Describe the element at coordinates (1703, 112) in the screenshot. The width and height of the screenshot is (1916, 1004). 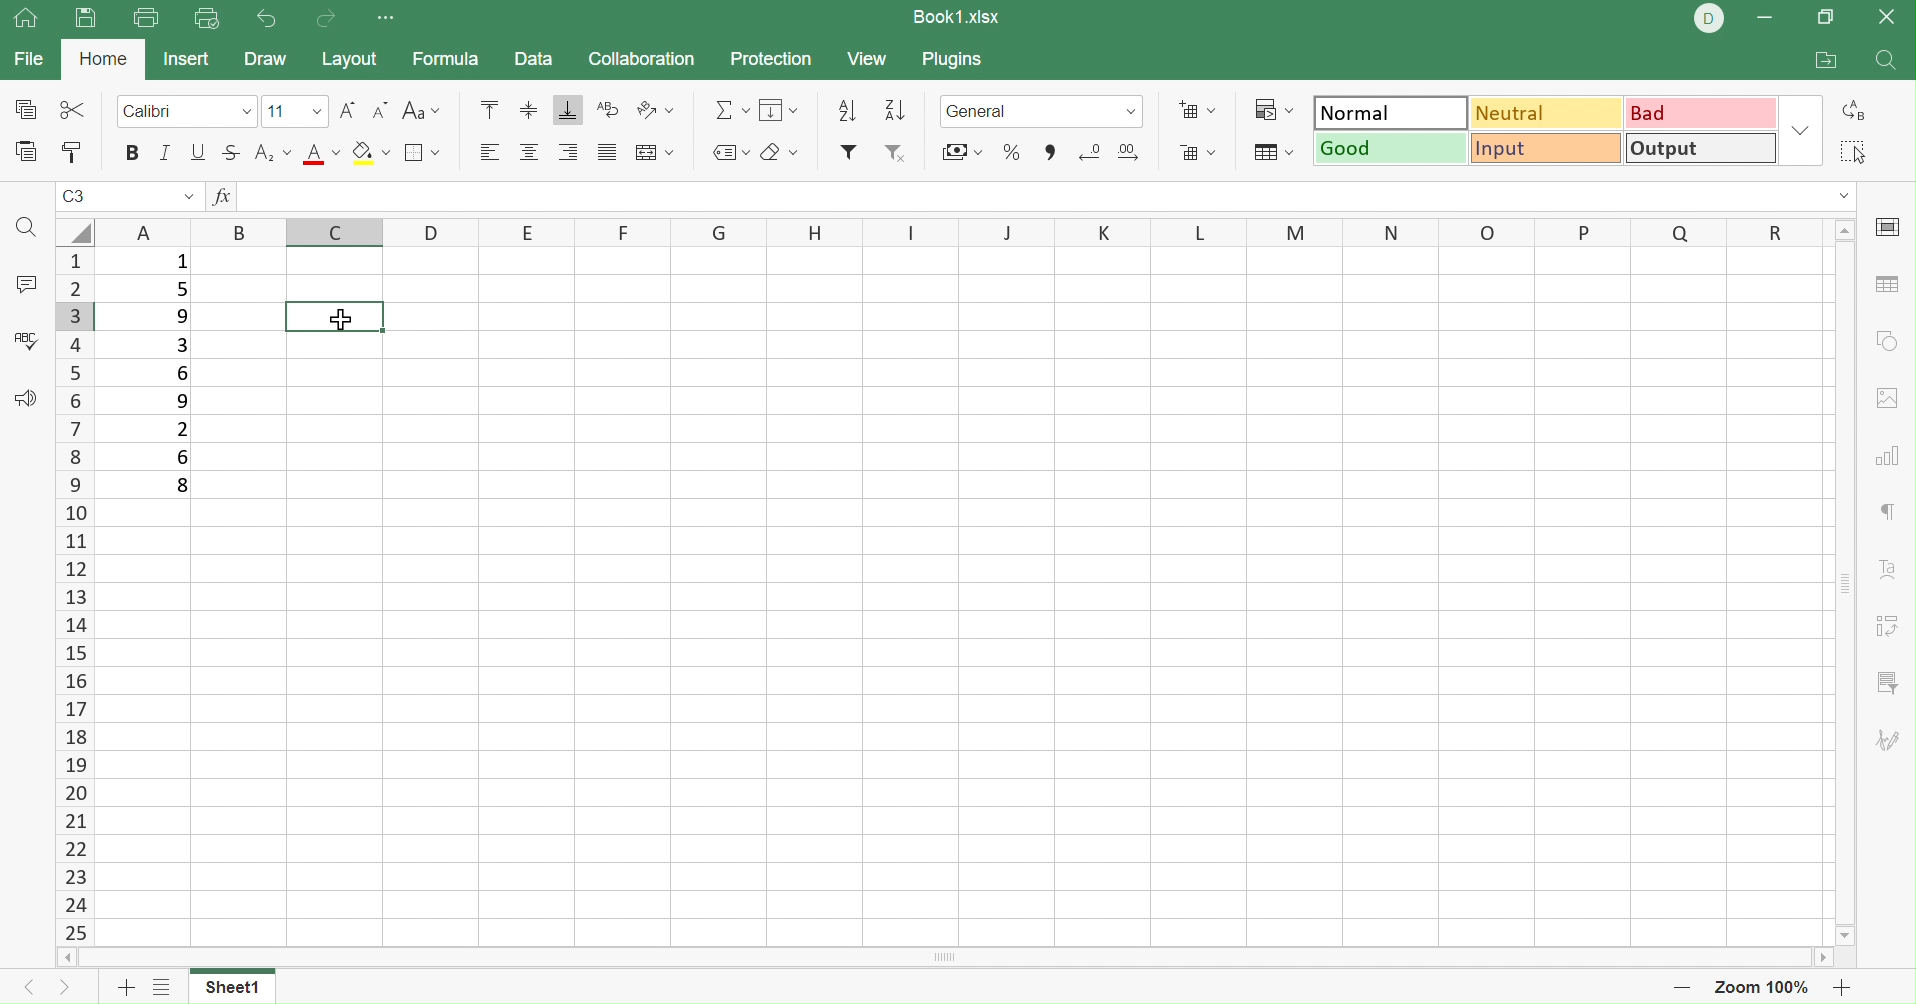
I see `Bad` at that location.